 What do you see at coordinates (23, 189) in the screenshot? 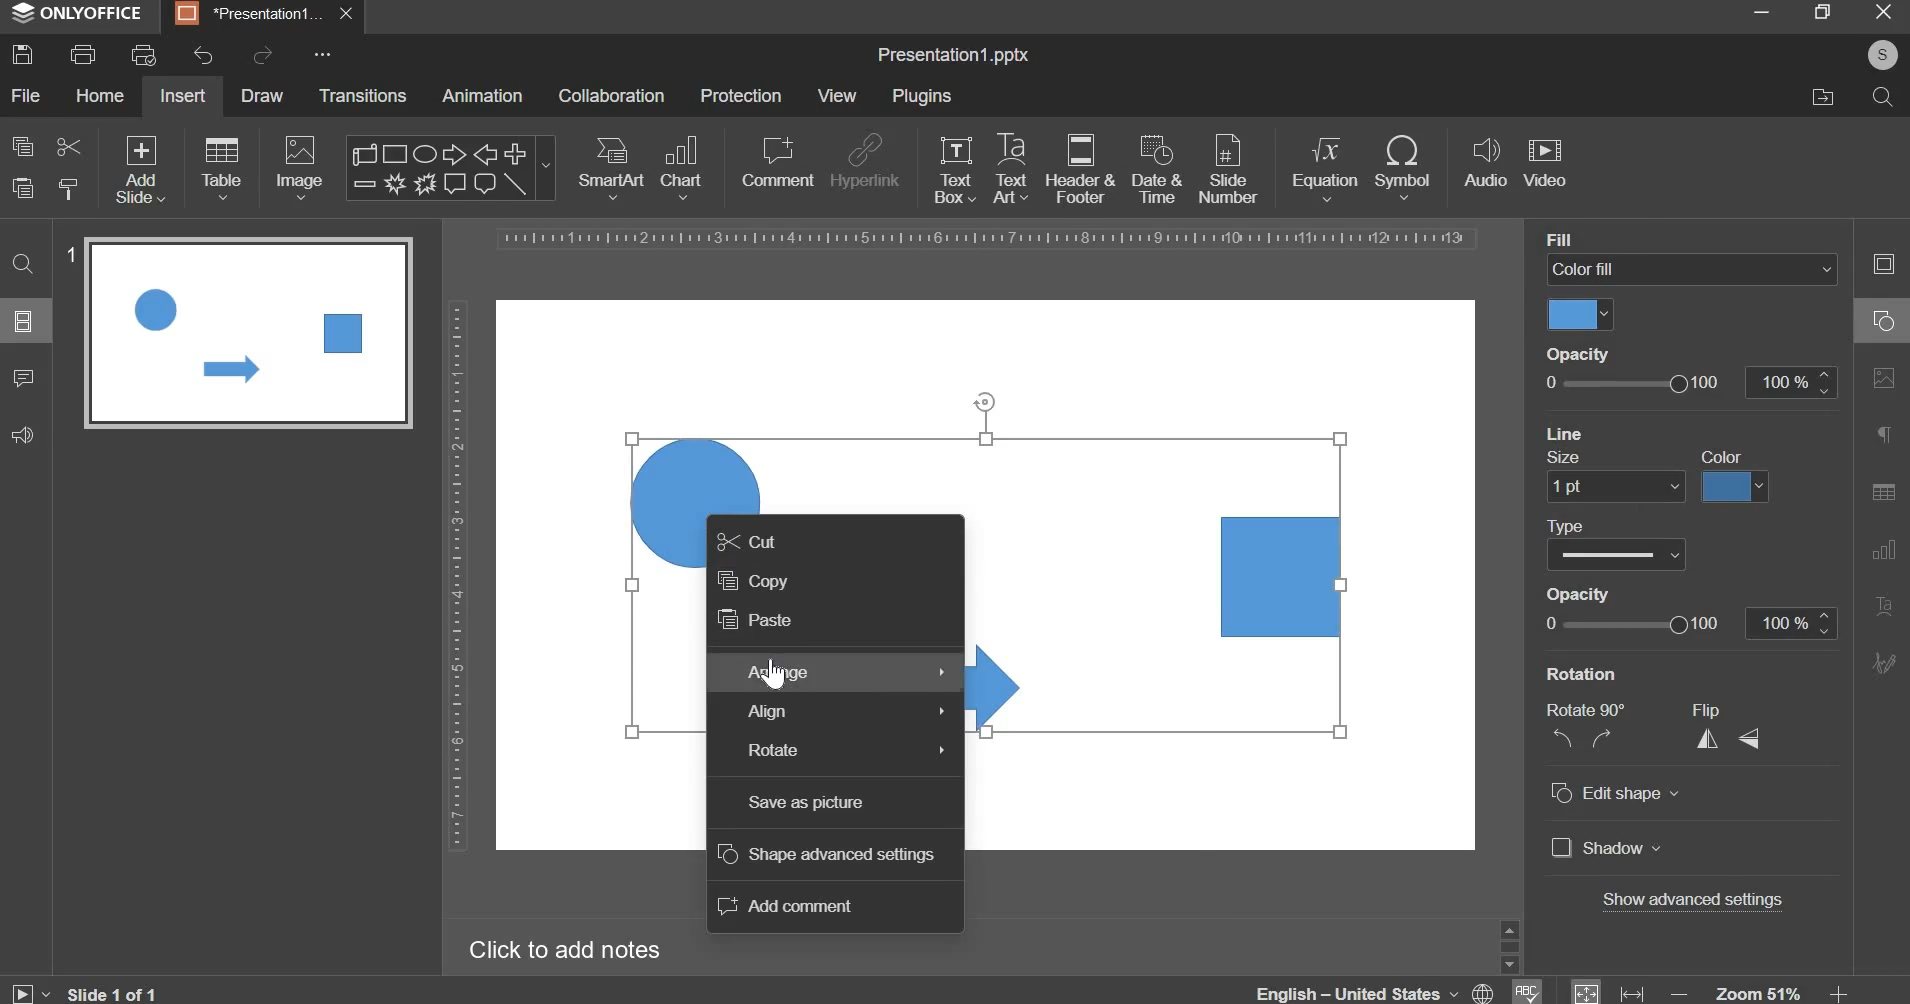
I see `paste` at bounding box center [23, 189].